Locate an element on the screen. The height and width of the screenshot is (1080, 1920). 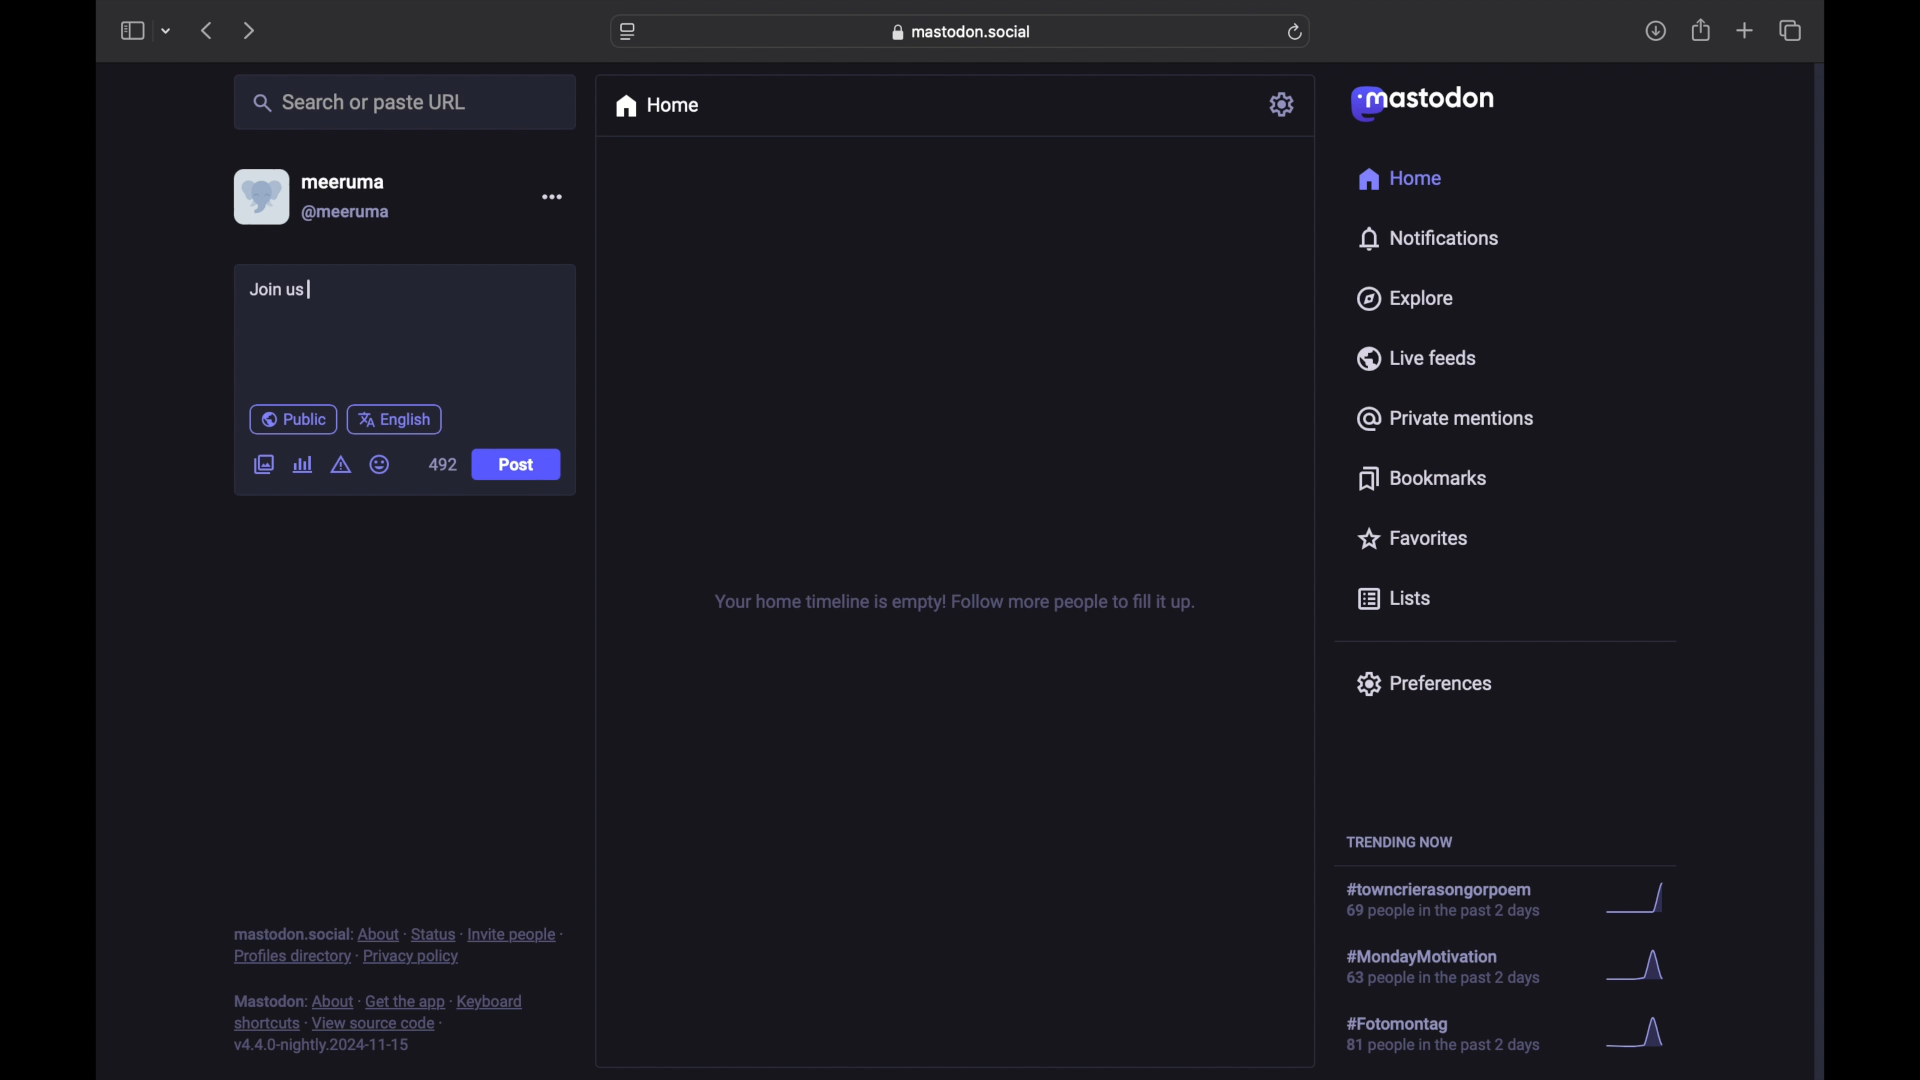
private mentions is located at coordinates (1446, 418).